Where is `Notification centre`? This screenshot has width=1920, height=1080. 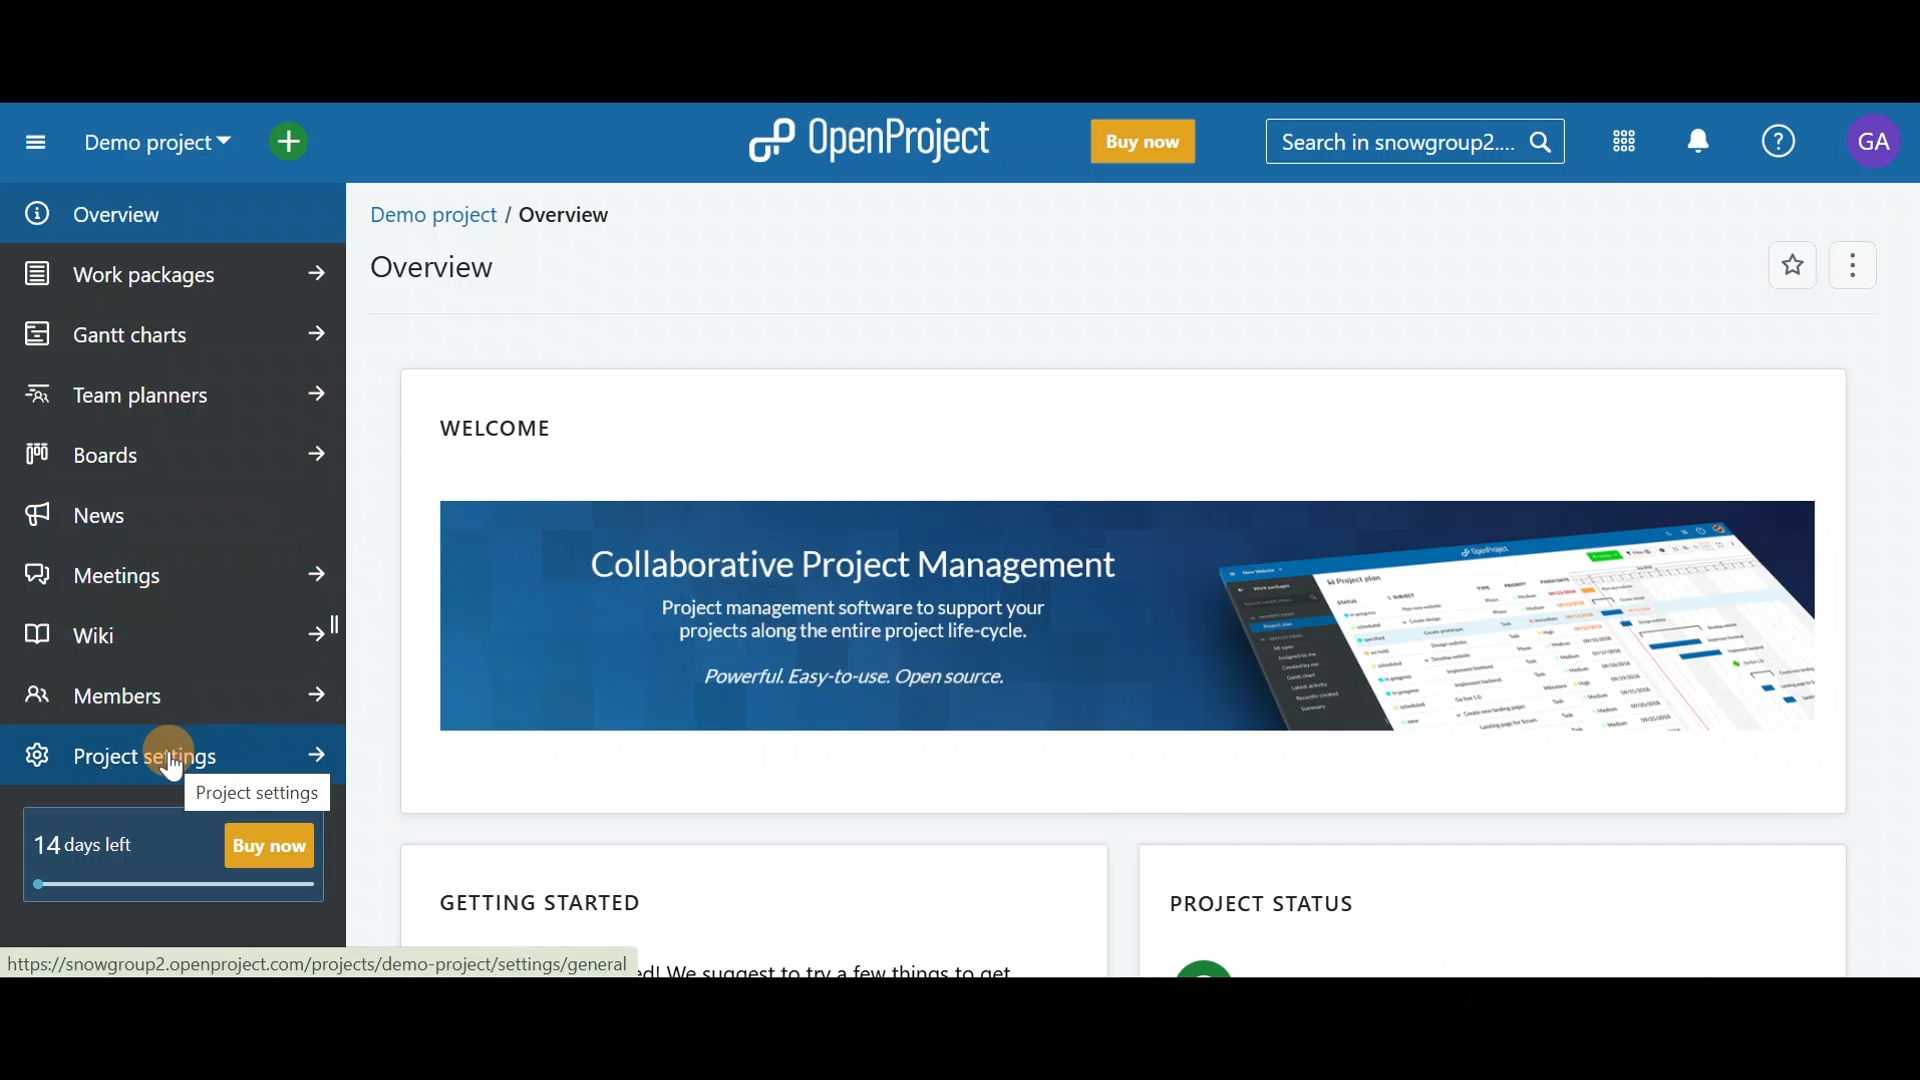
Notification centre is located at coordinates (1703, 146).